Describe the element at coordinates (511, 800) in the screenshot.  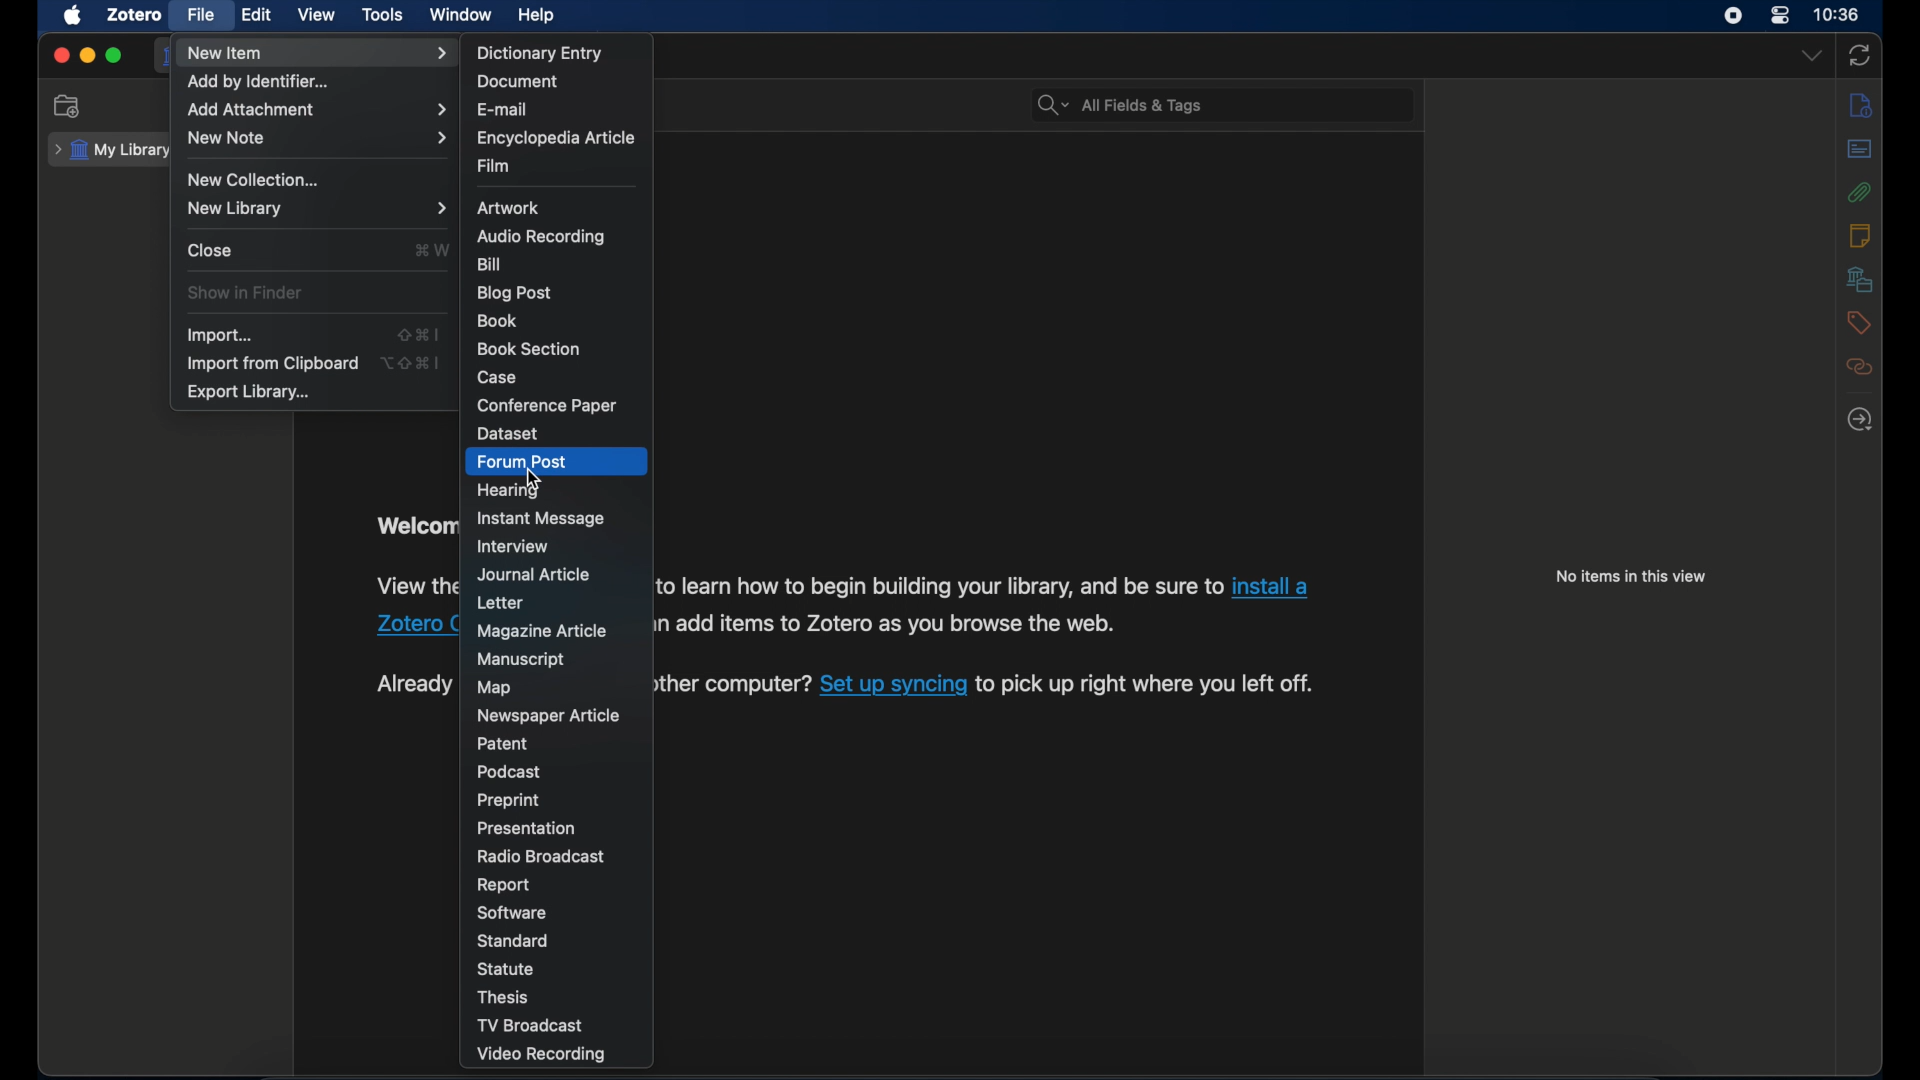
I see `preprint` at that location.